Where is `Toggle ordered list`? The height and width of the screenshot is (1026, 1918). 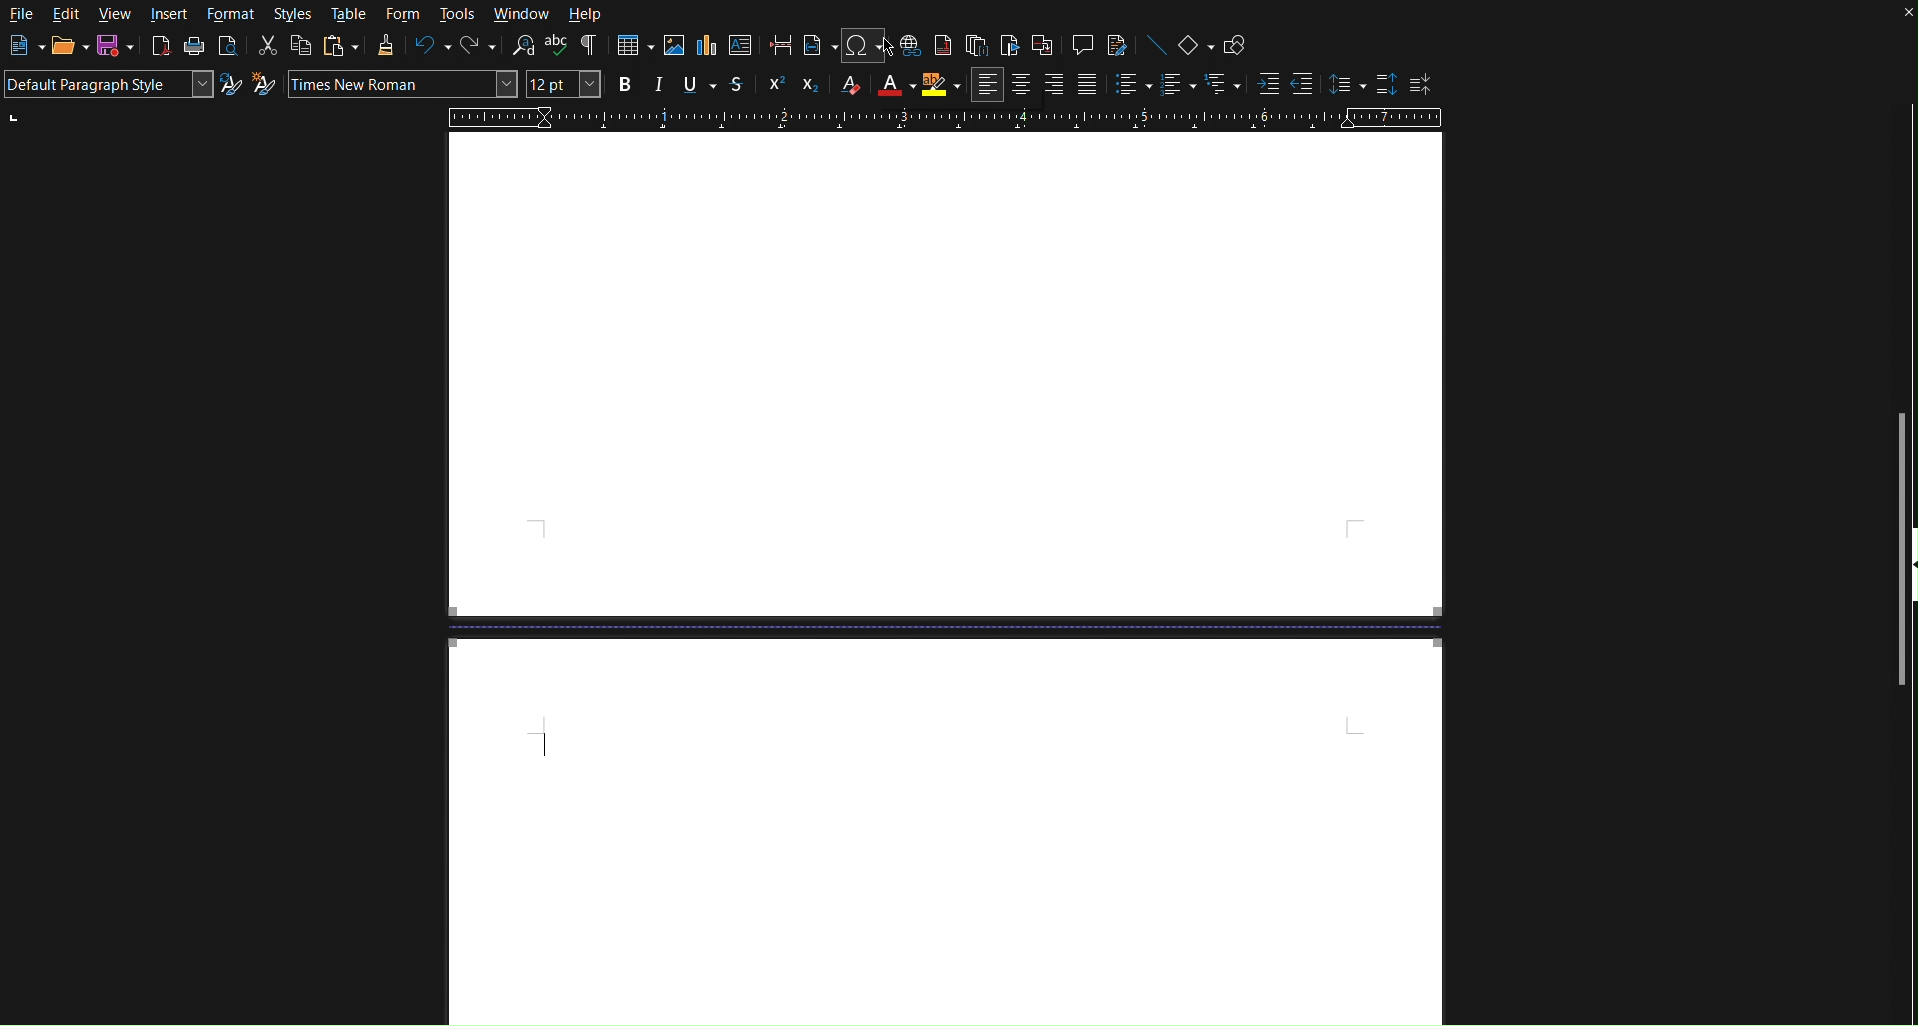
Toggle ordered list is located at coordinates (1176, 85).